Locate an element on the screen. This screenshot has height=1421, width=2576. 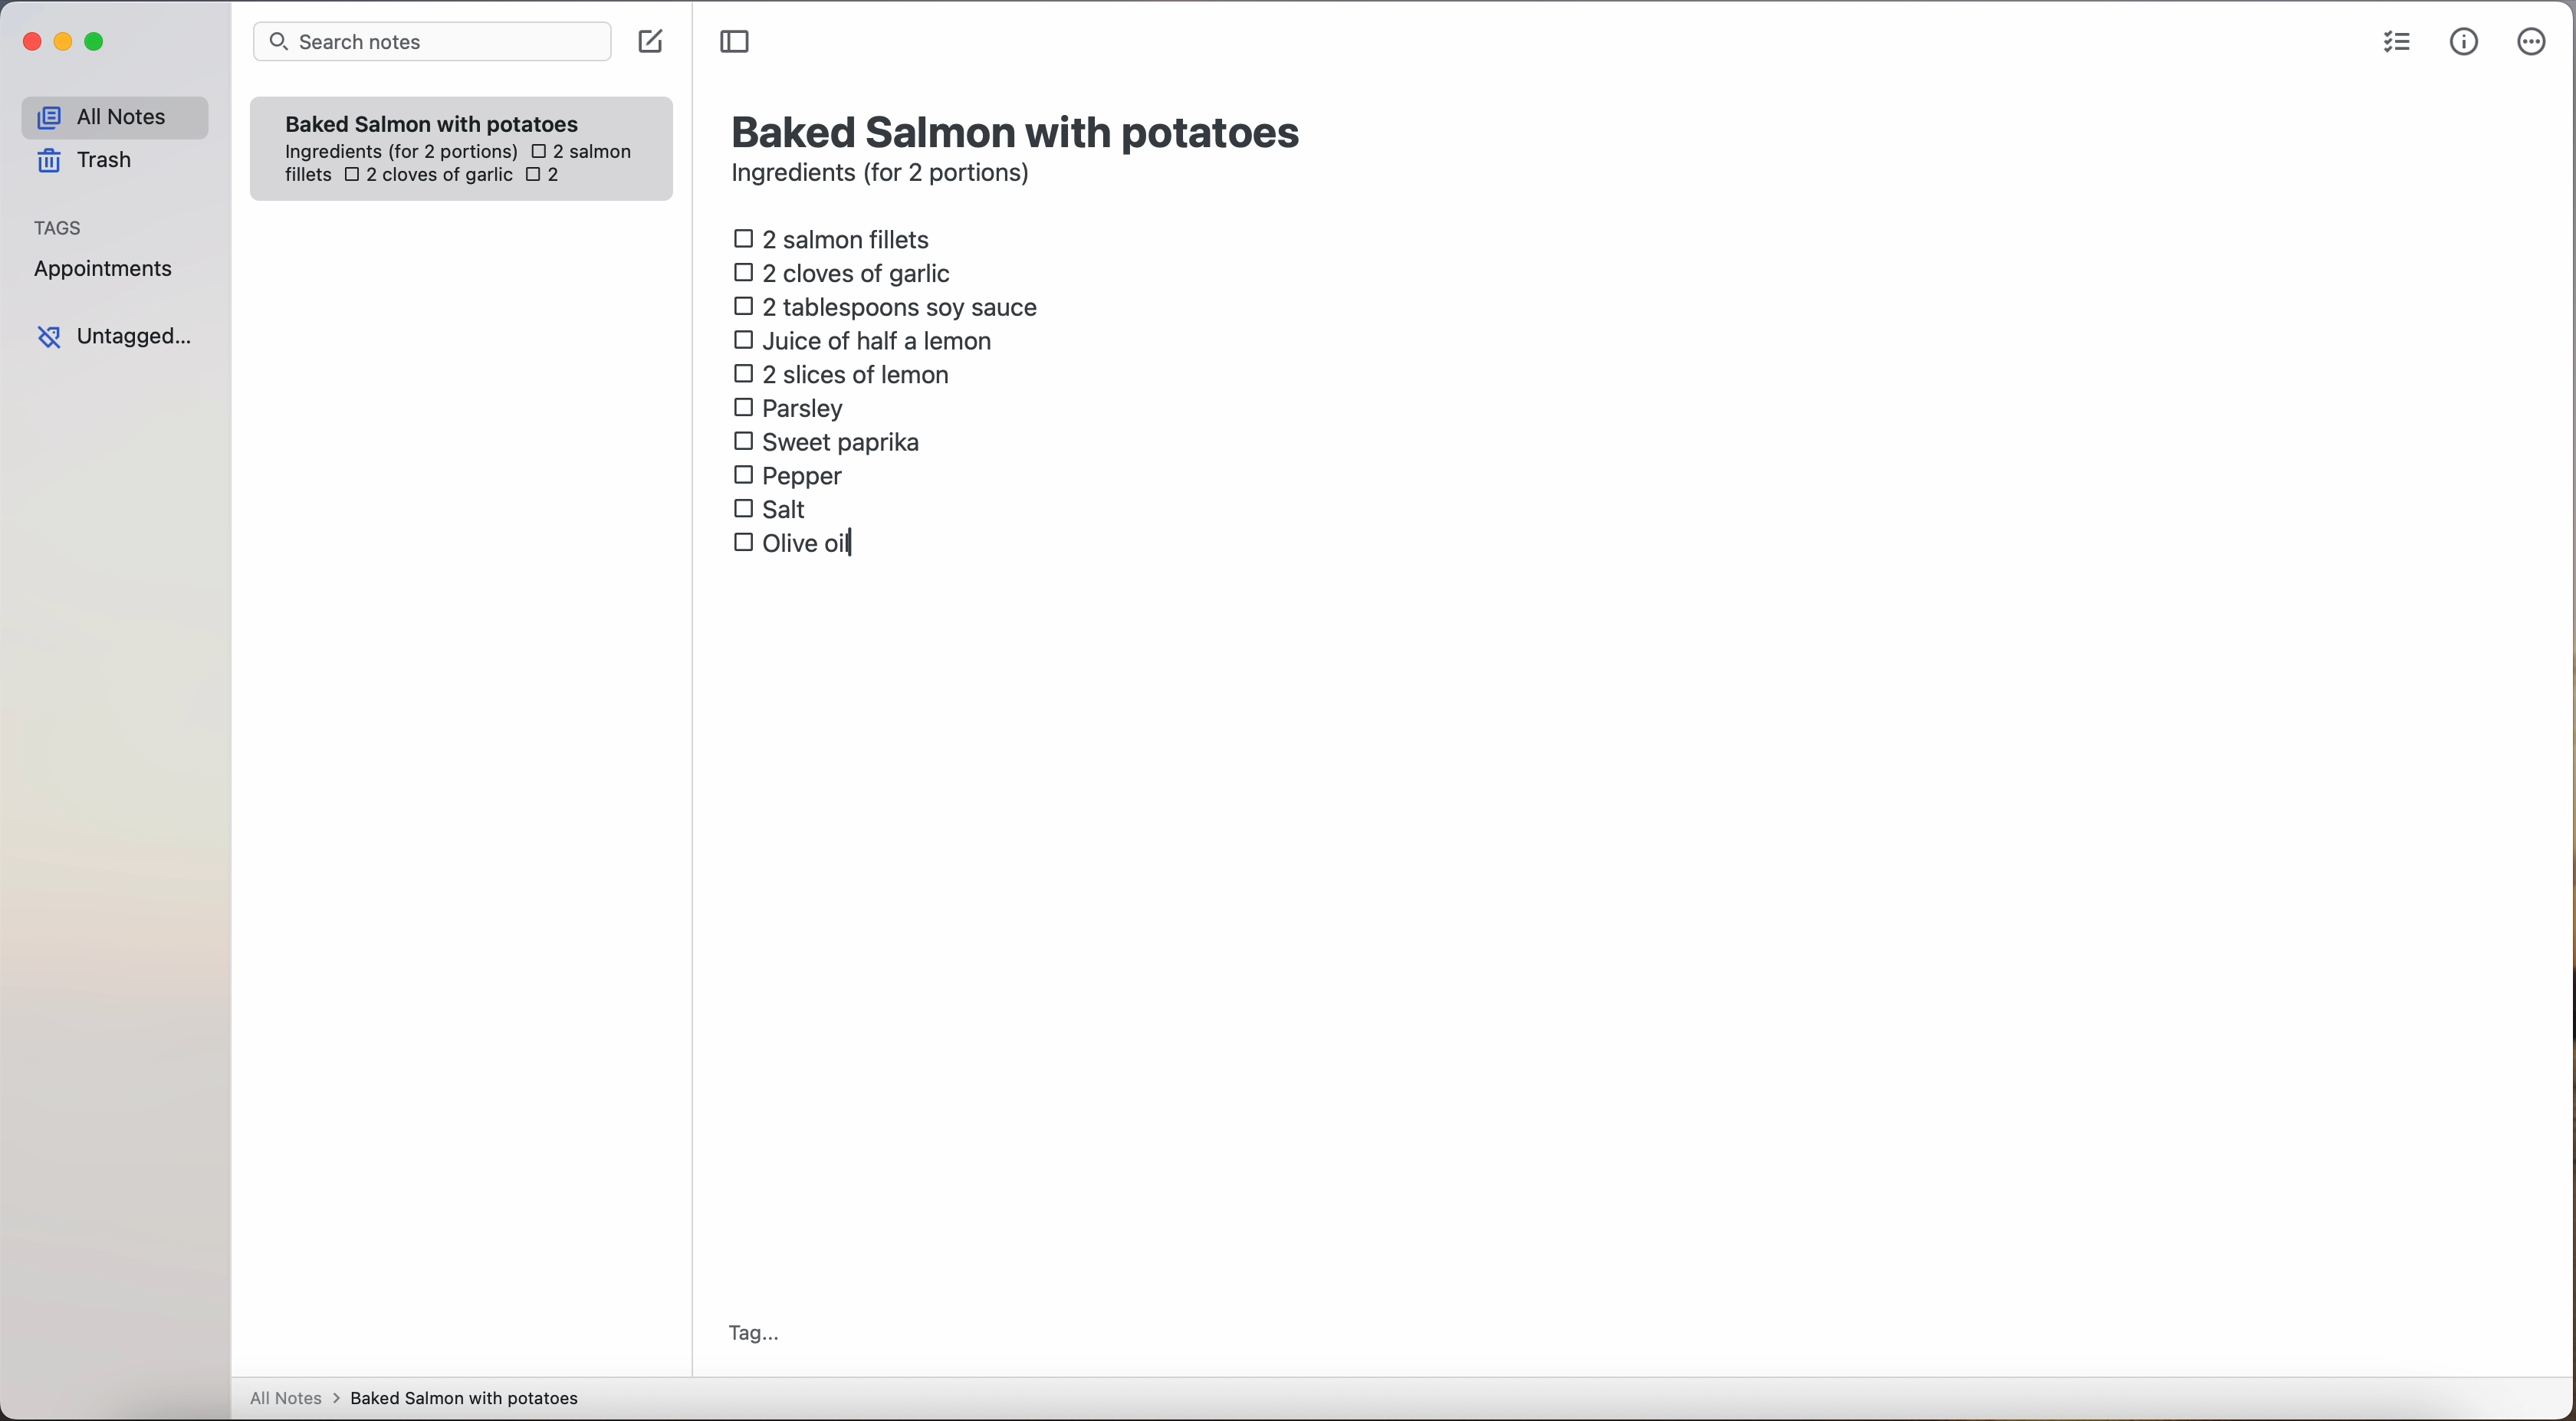
trash is located at coordinates (92, 161).